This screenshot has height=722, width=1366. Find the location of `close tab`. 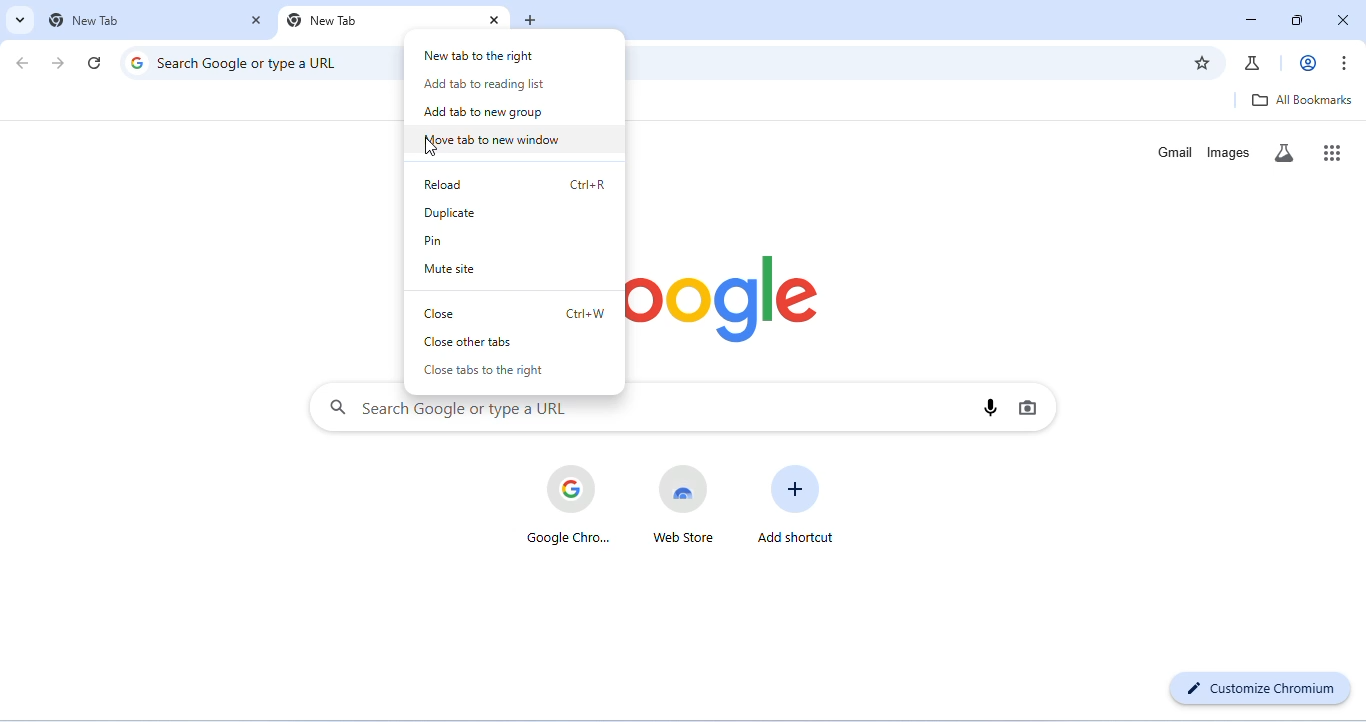

close tab is located at coordinates (257, 20).